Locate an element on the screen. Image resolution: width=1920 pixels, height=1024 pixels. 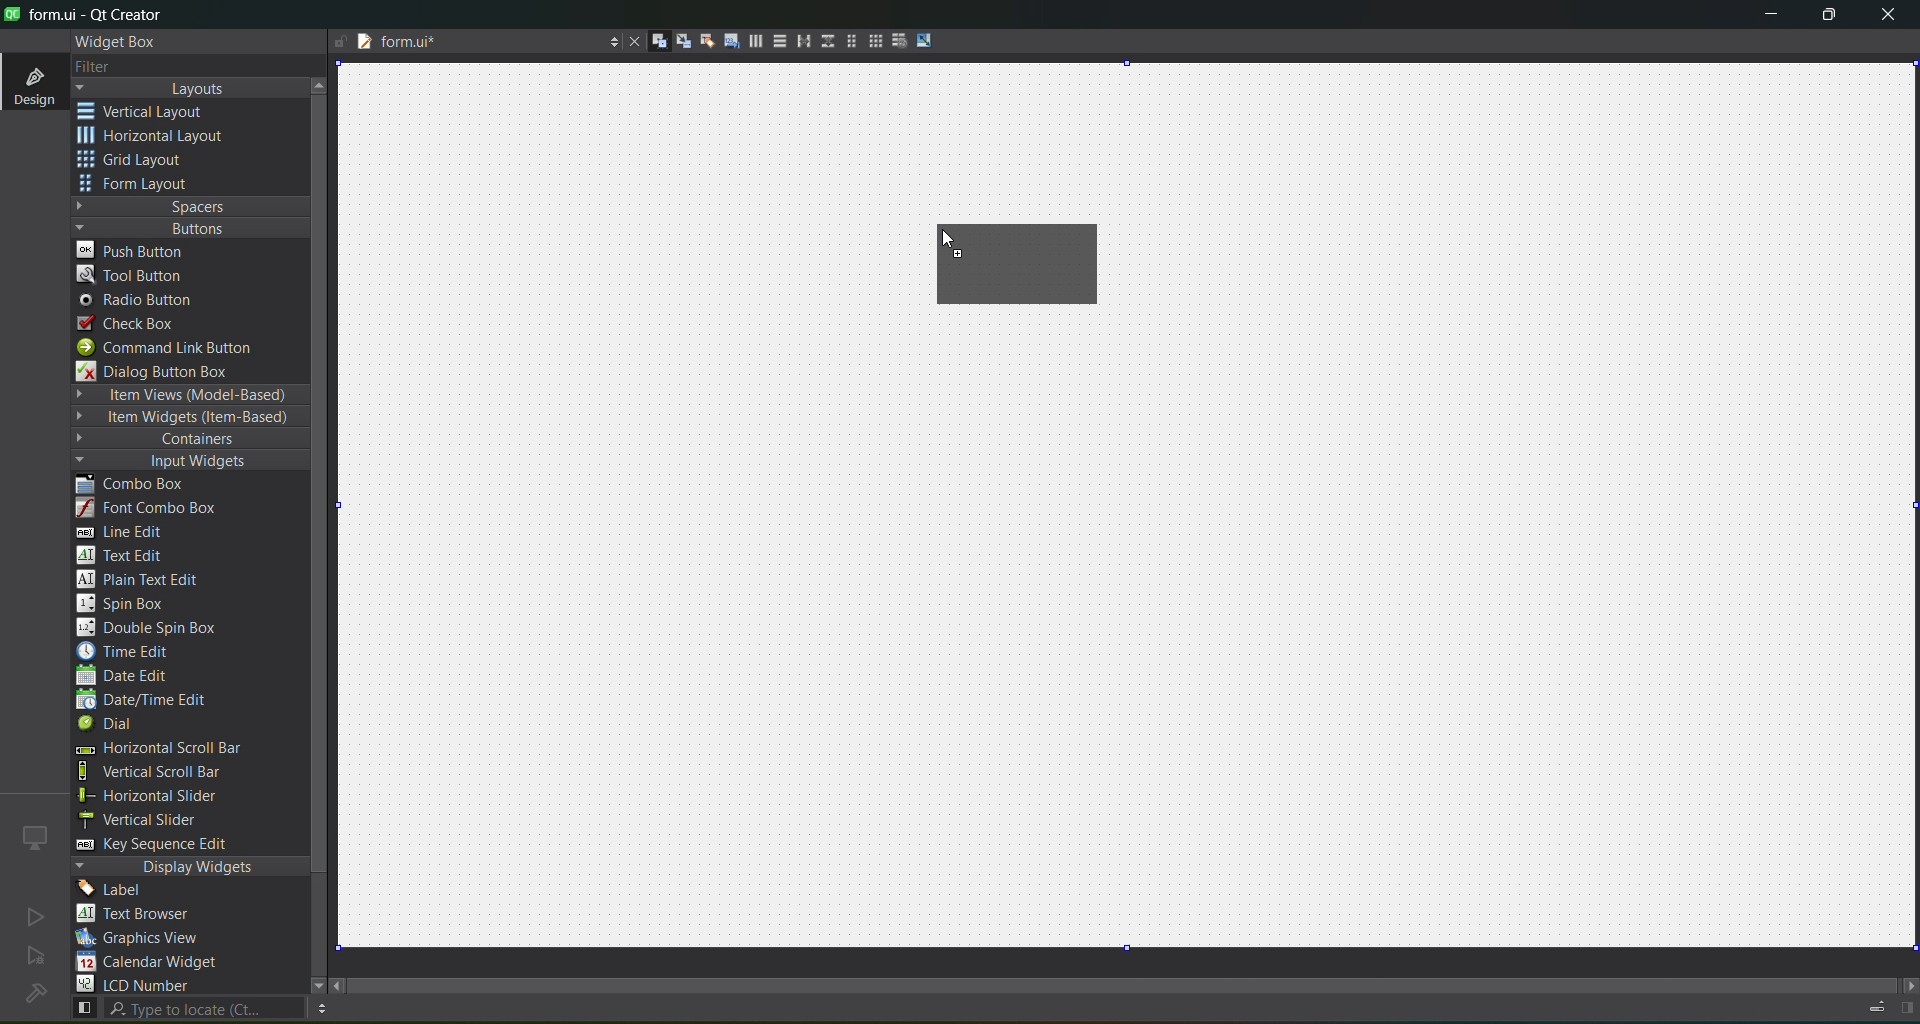
form is located at coordinates (140, 184).